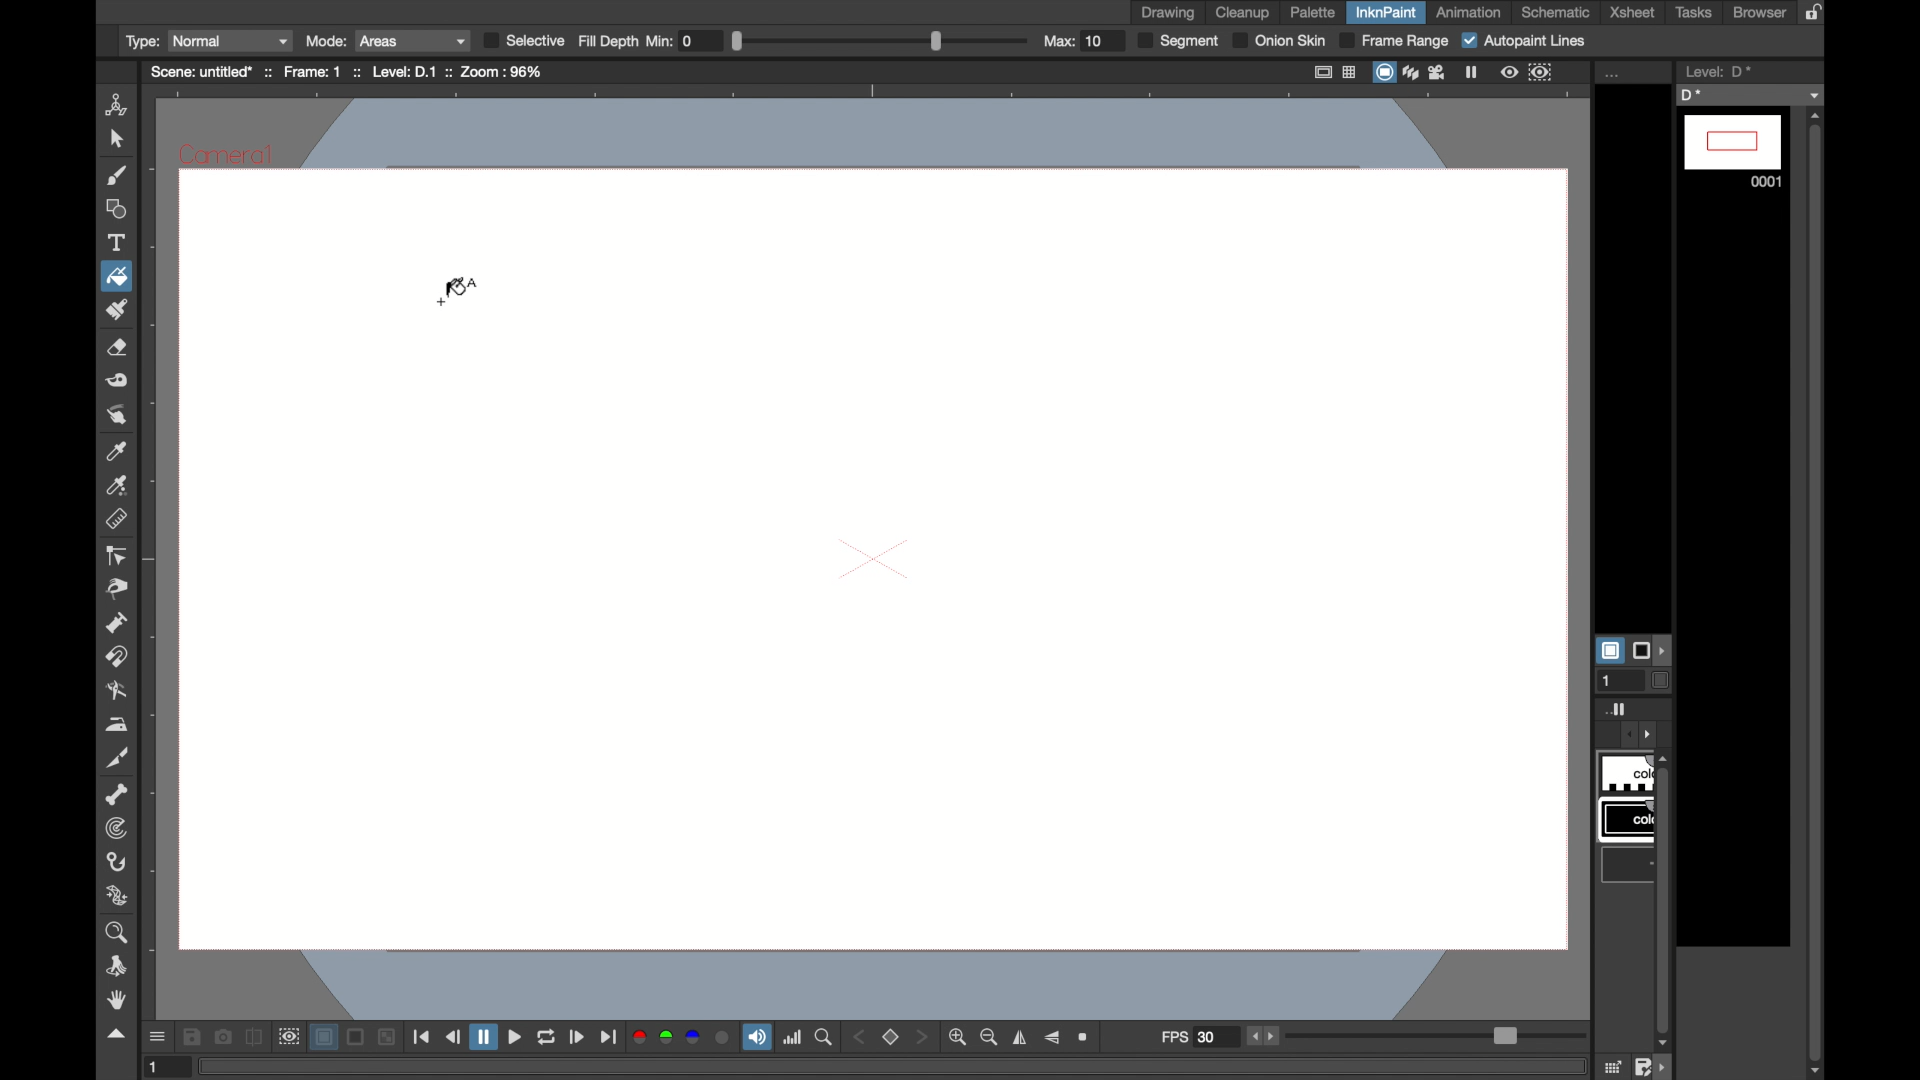  I want to click on vertical scrollbar, so click(1816, 595).